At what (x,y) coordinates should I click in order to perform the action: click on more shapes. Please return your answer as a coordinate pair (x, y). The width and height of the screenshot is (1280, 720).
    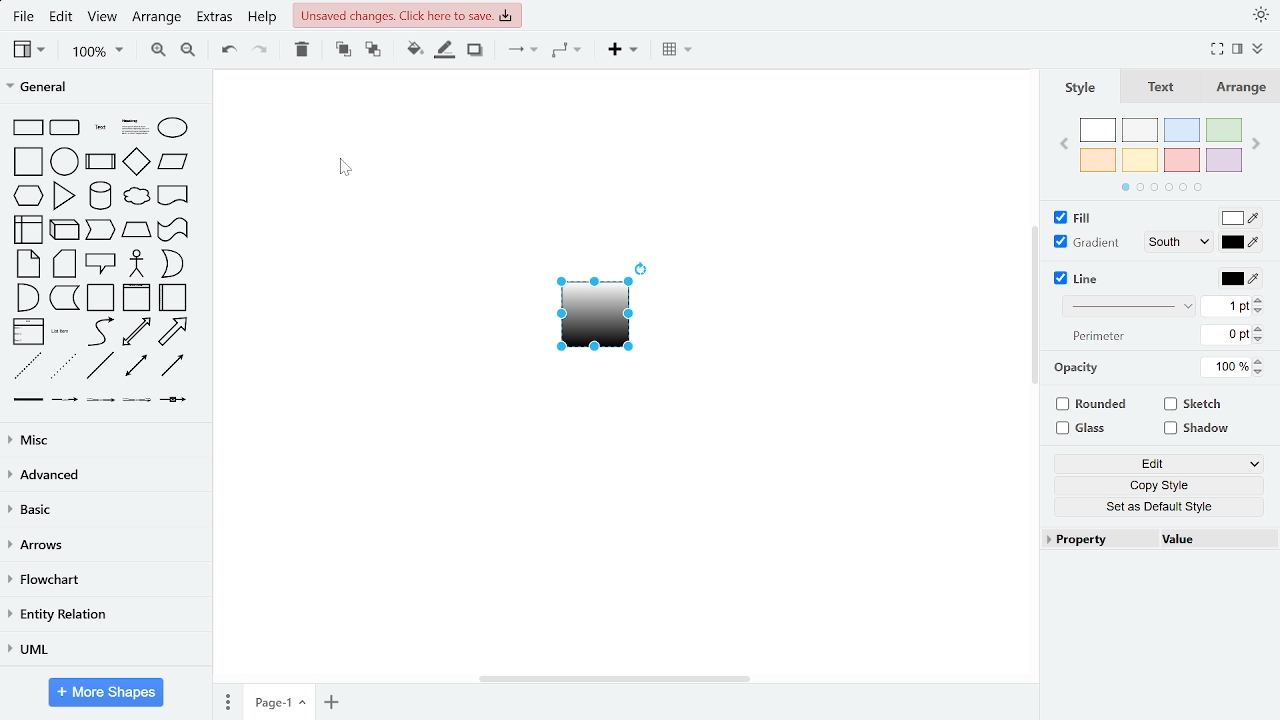
    Looking at the image, I should click on (106, 692).